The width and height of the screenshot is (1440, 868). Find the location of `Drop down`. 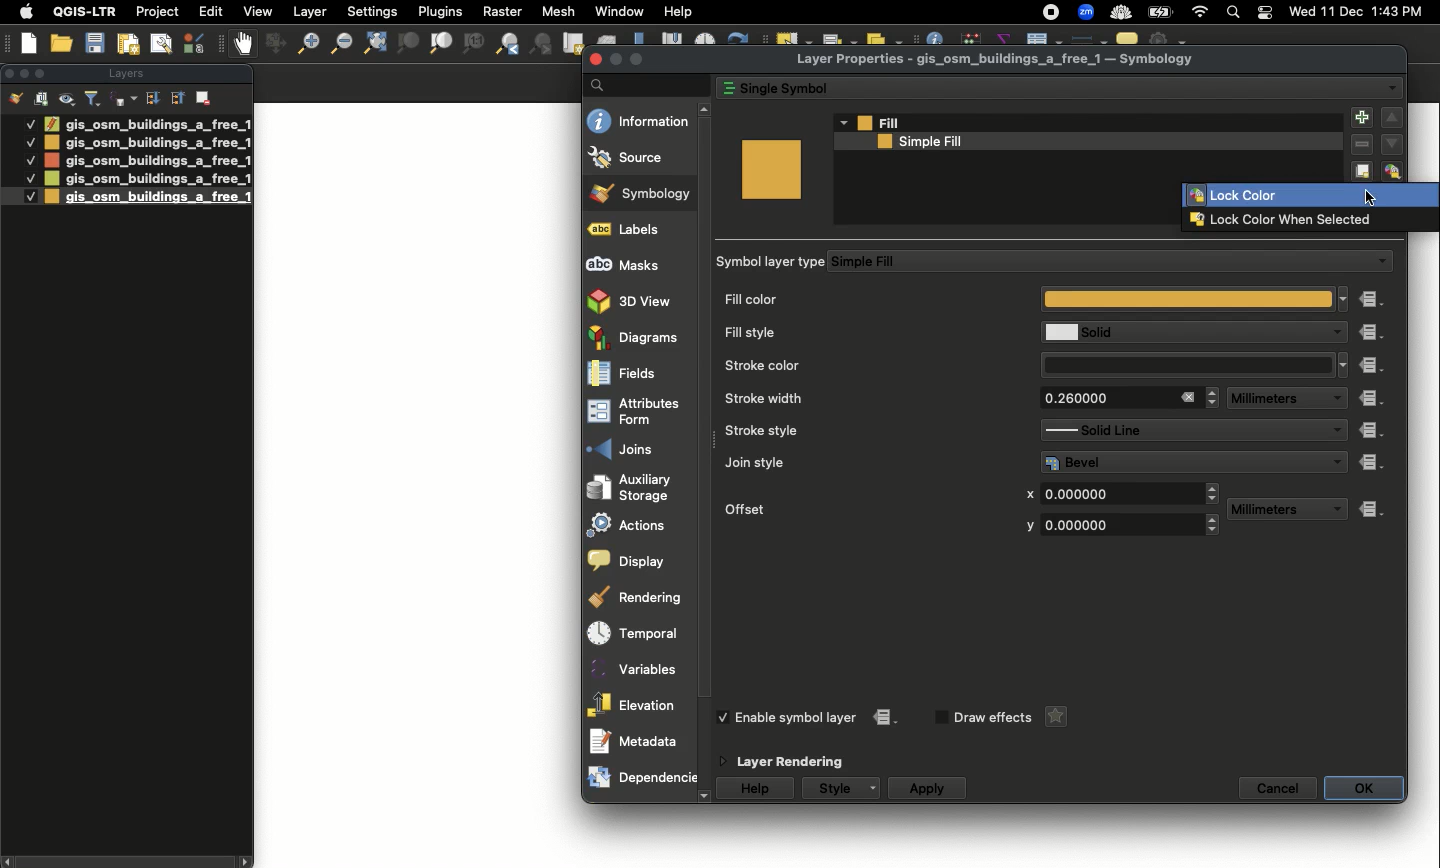

Drop down is located at coordinates (1344, 365).